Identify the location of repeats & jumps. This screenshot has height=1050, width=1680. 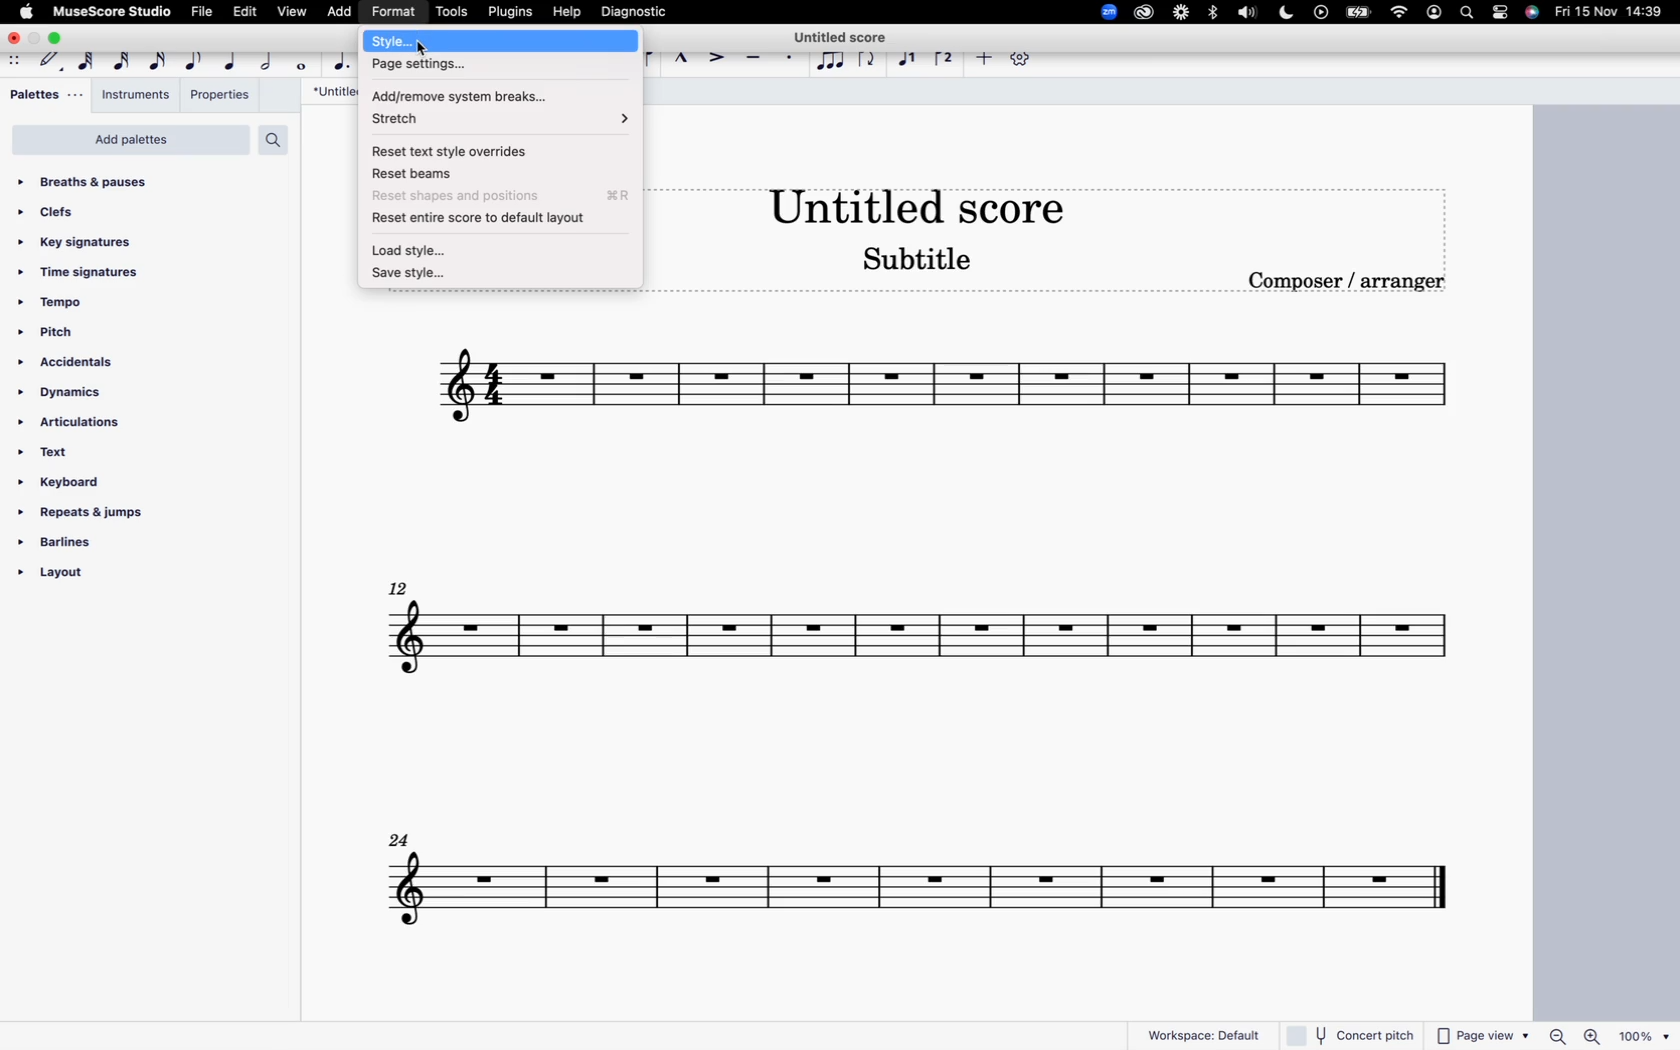
(90, 513).